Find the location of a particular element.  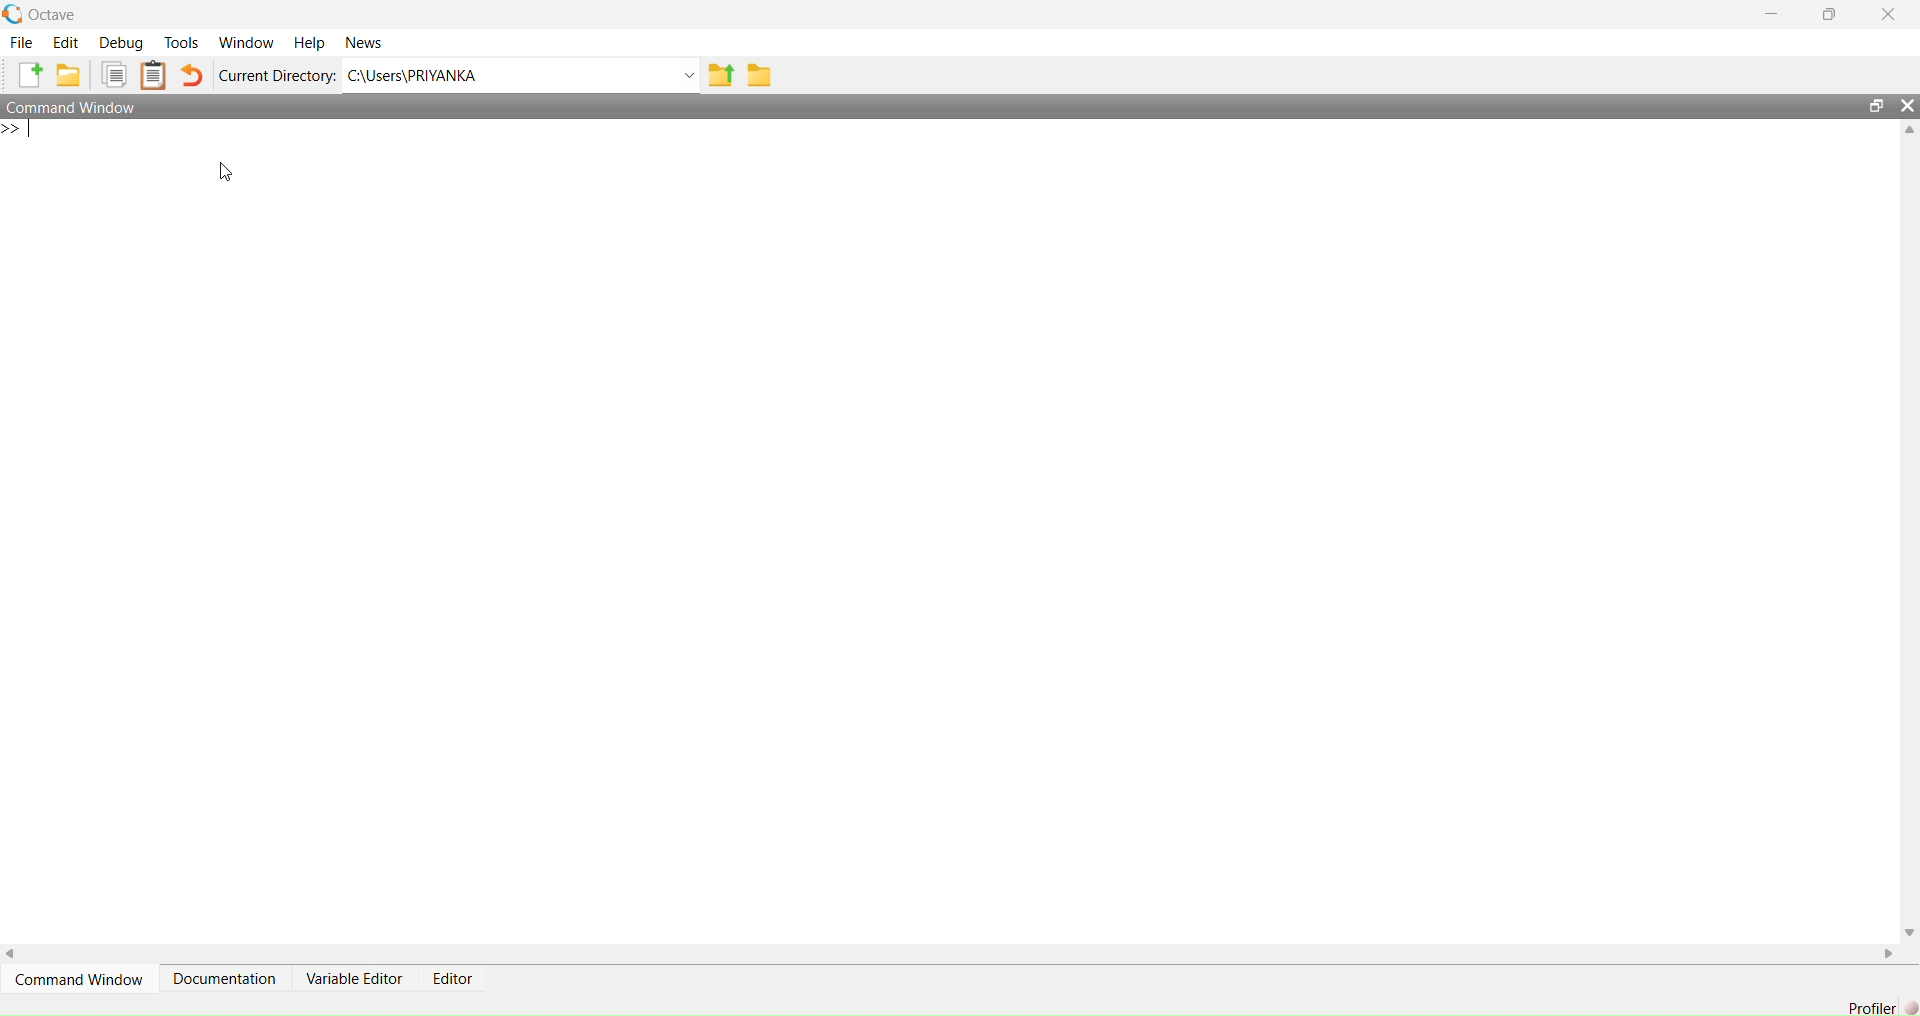

cursor is located at coordinates (231, 179).